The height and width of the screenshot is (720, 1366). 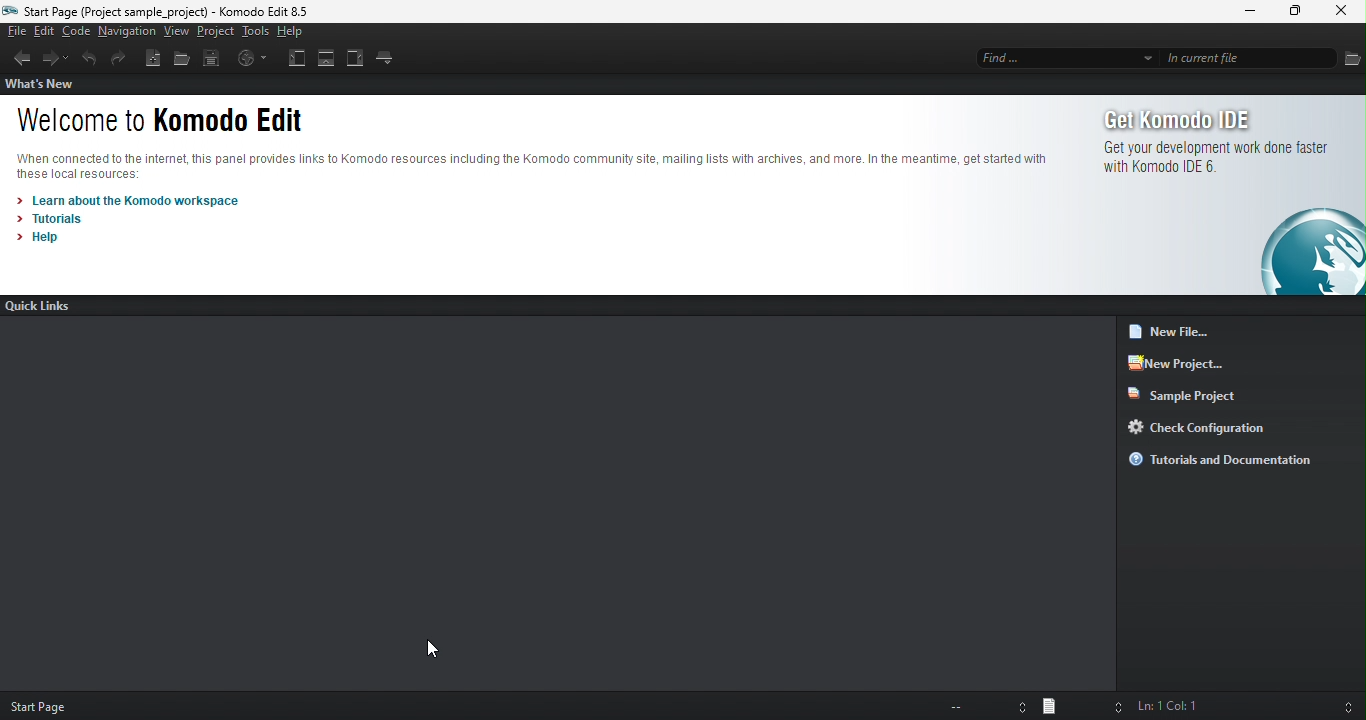 What do you see at coordinates (1307, 254) in the screenshot?
I see `logo` at bounding box center [1307, 254].